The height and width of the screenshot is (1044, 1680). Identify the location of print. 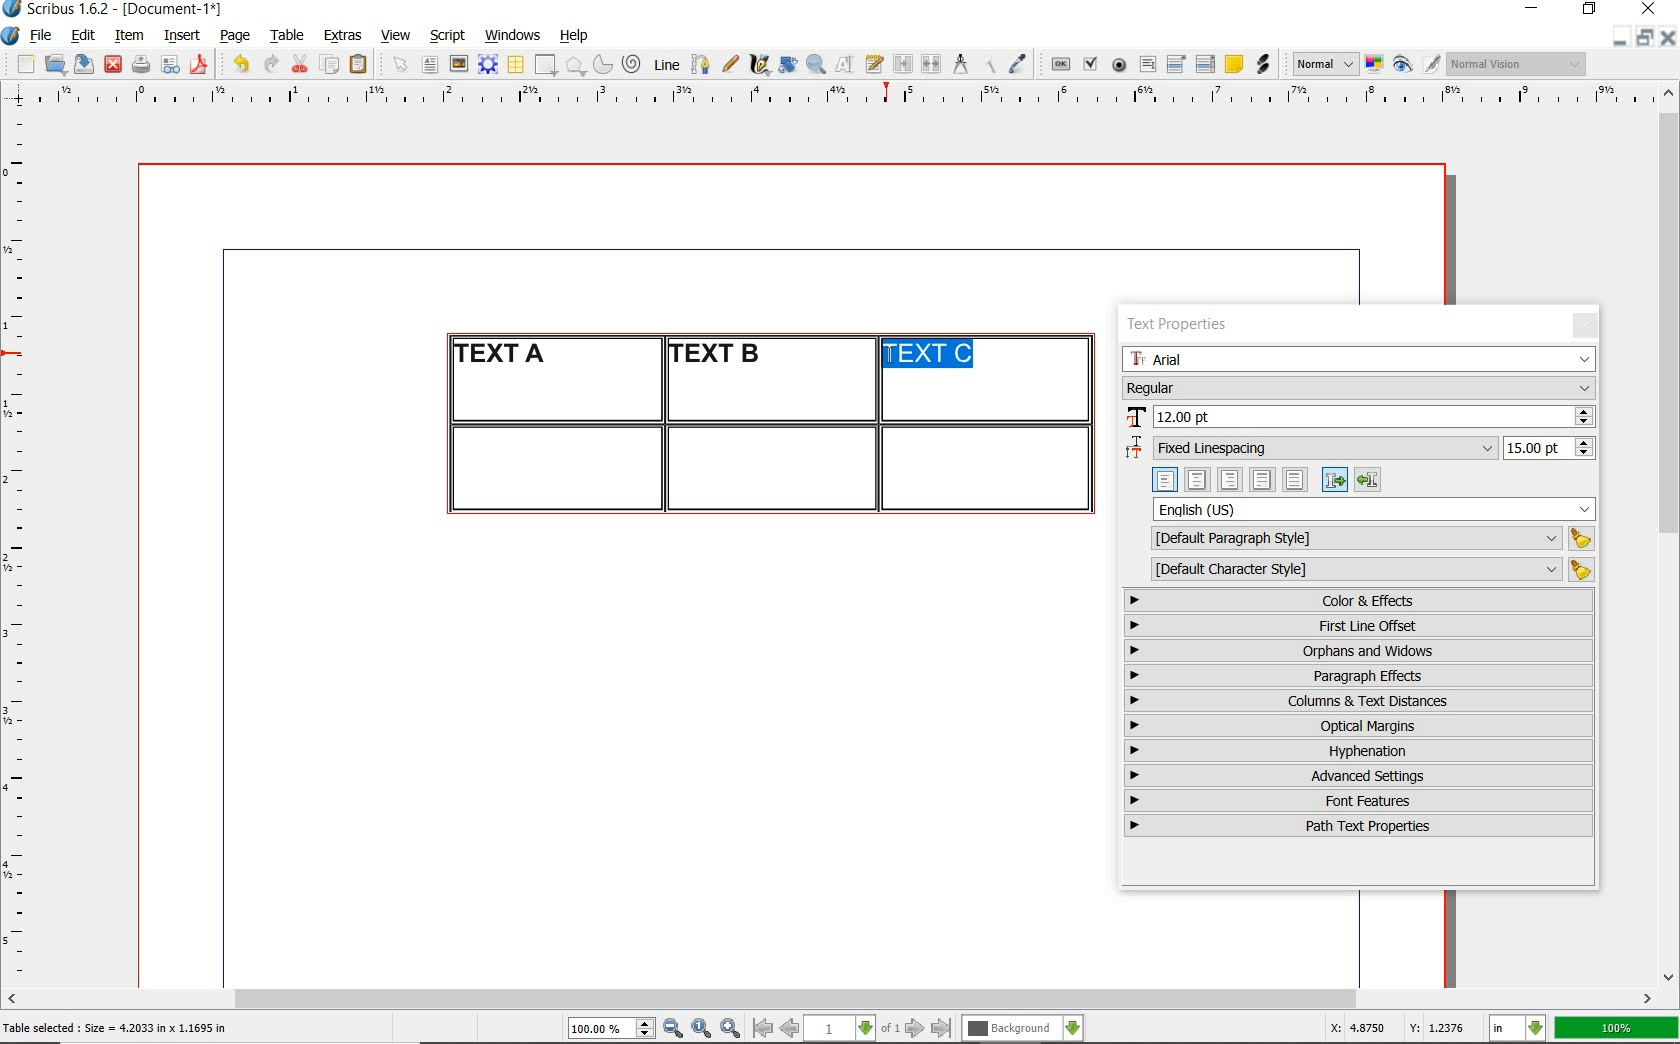
(140, 64).